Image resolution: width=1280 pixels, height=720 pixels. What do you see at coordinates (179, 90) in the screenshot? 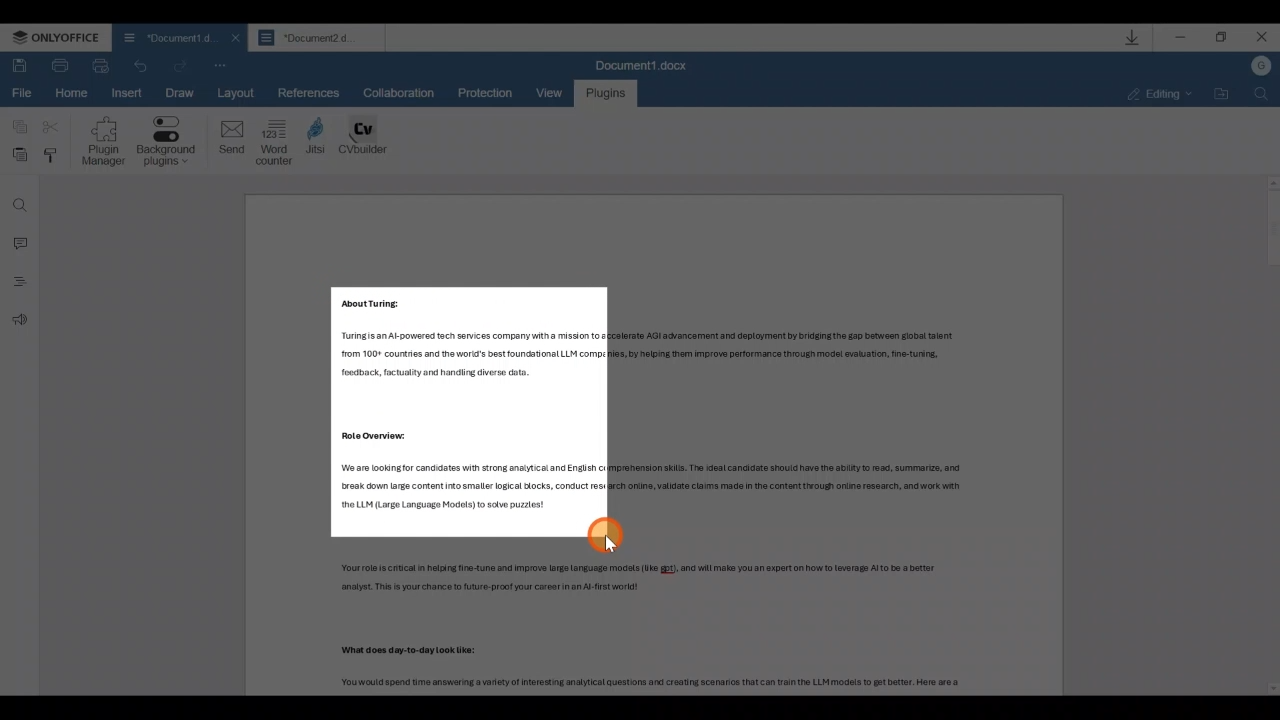
I see `Draw` at bounding box center [179, 90].